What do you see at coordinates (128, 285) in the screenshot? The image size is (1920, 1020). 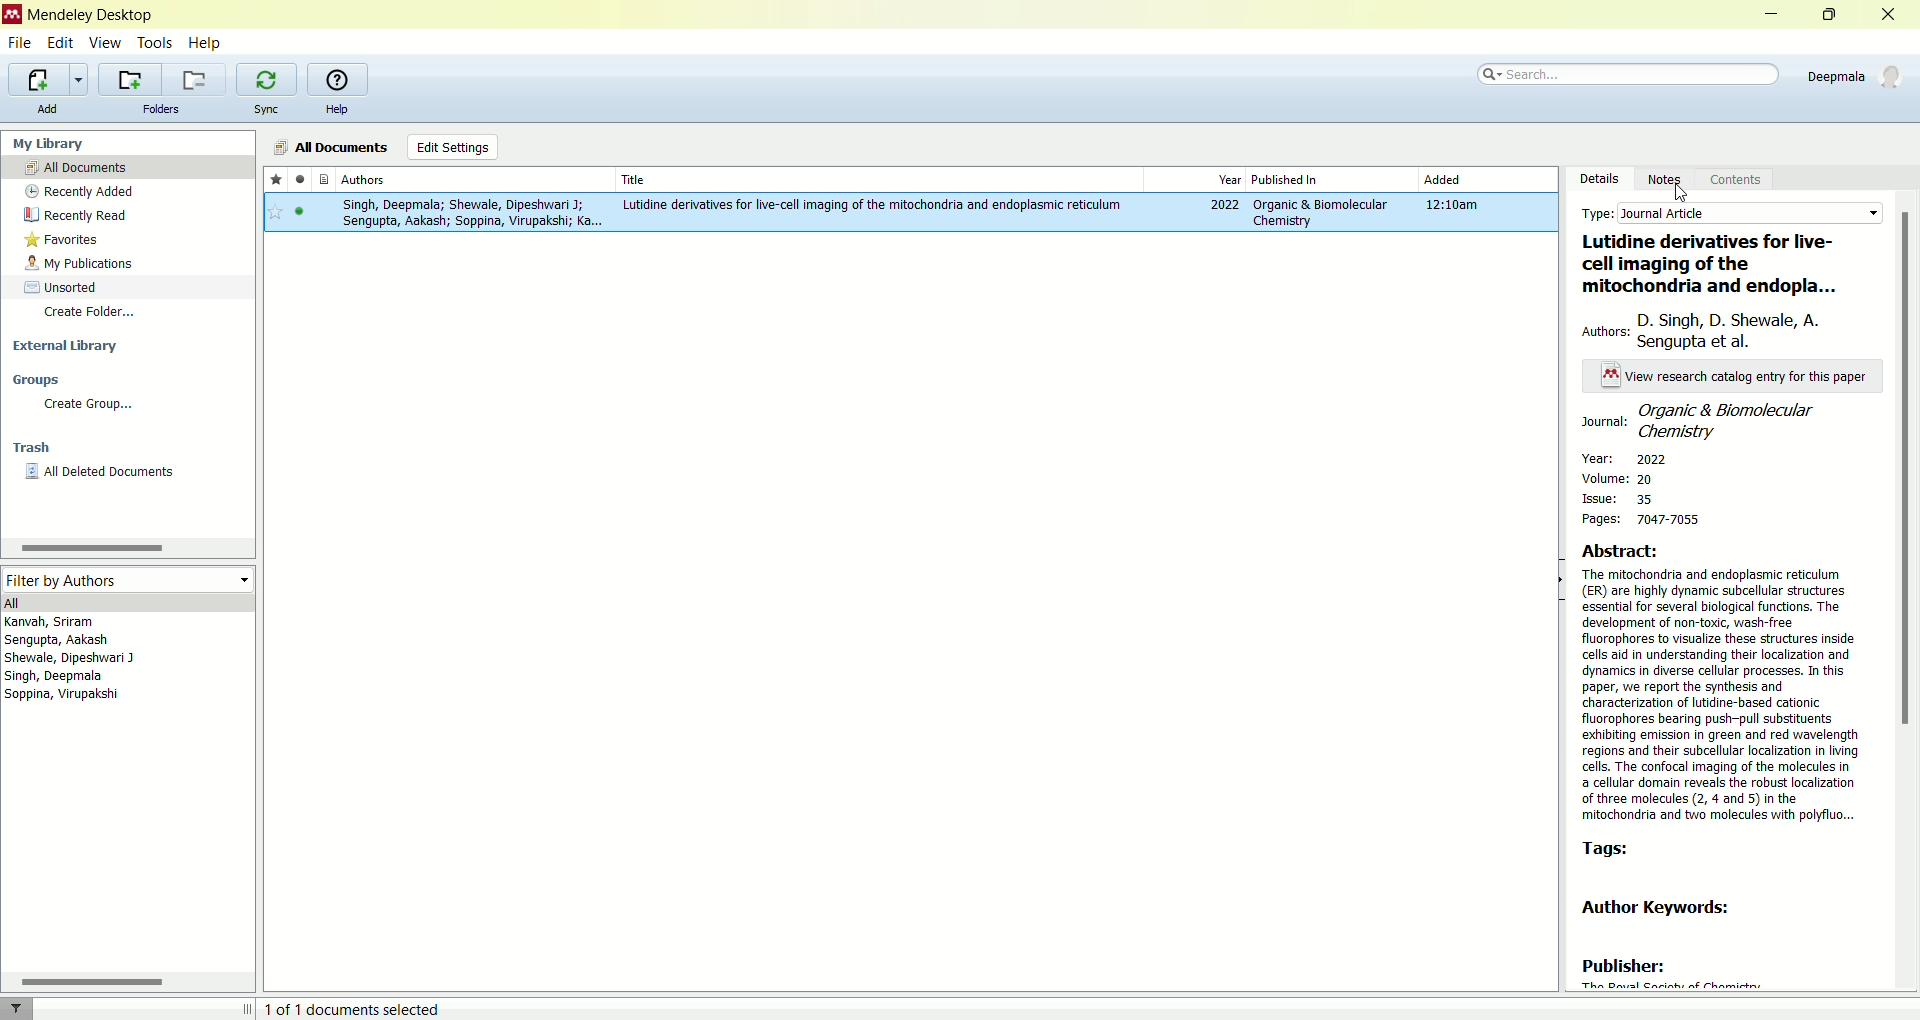 I see `unsorted` at bounding box center [128, 285].